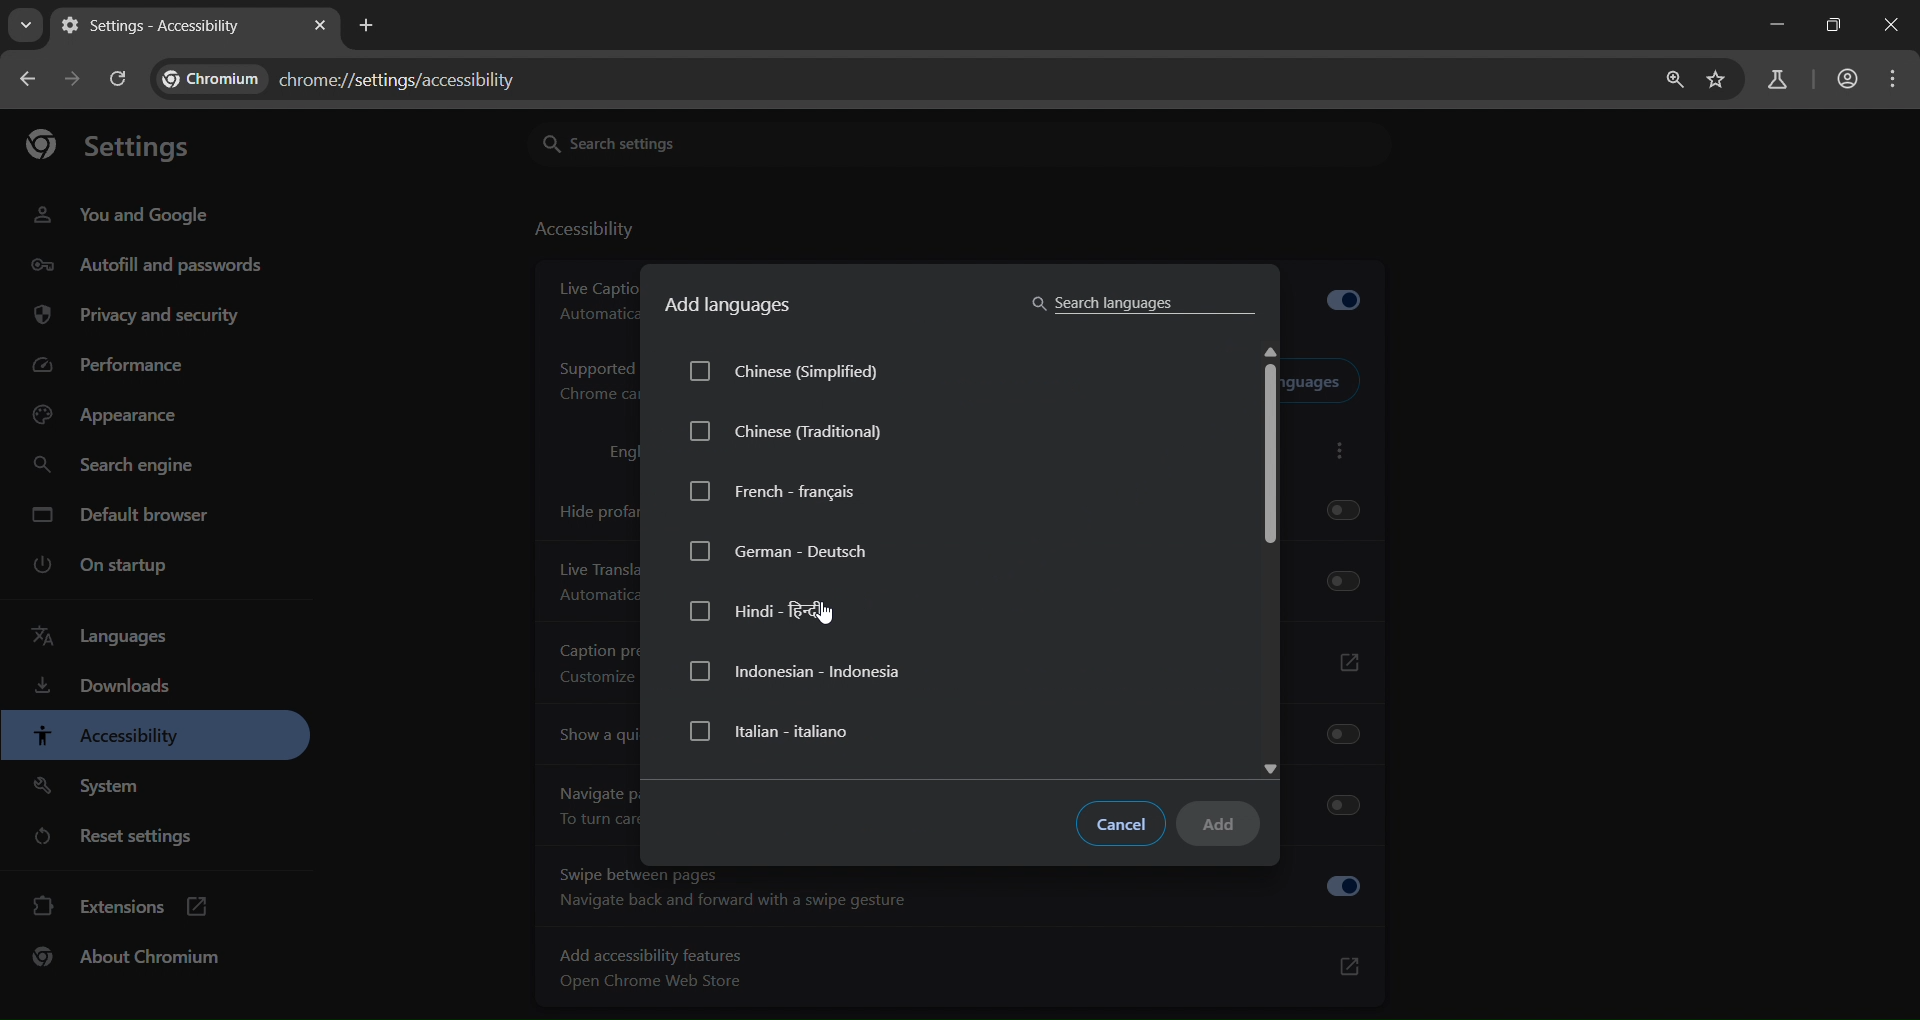 The width and height of the screenshot is (1920, 1020). What do you see at coordinates (121, 215) in the screenshot?
I see `you and google` at bounding box center [121, 215].